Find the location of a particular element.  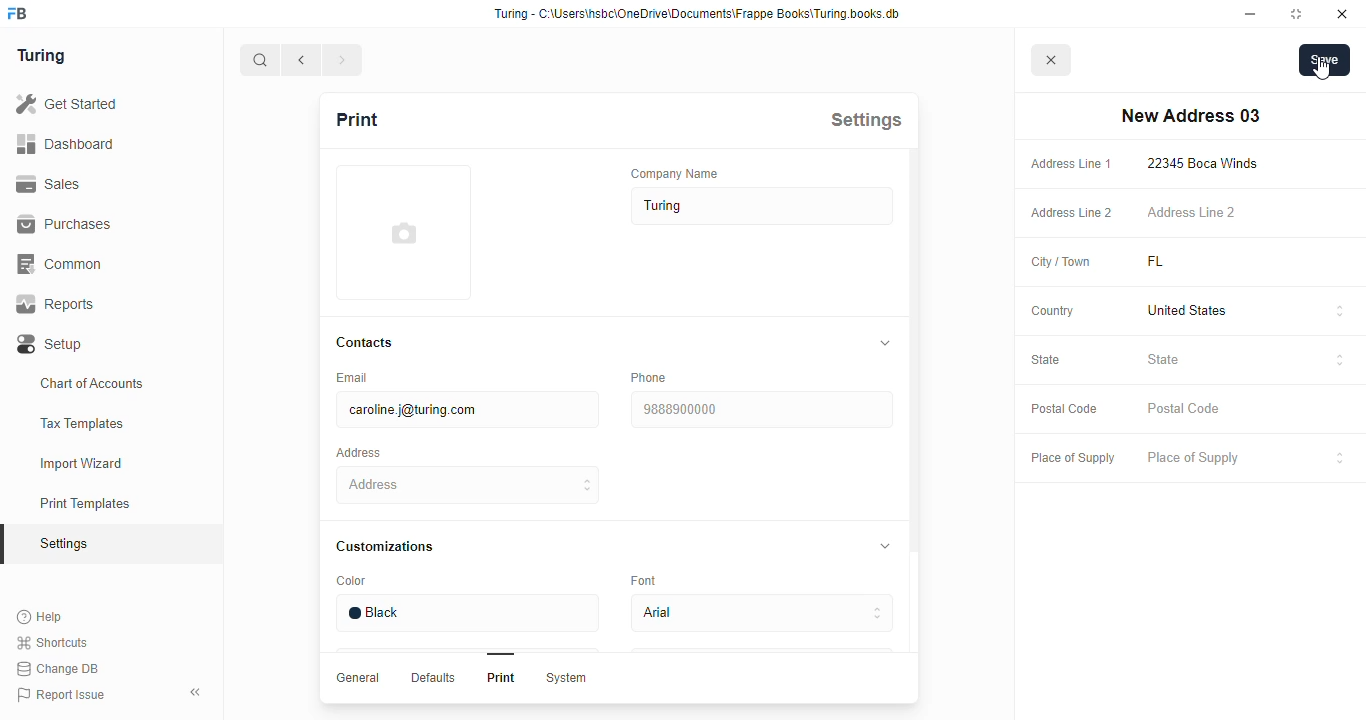

cancel is located at coordinates (1052, 61).